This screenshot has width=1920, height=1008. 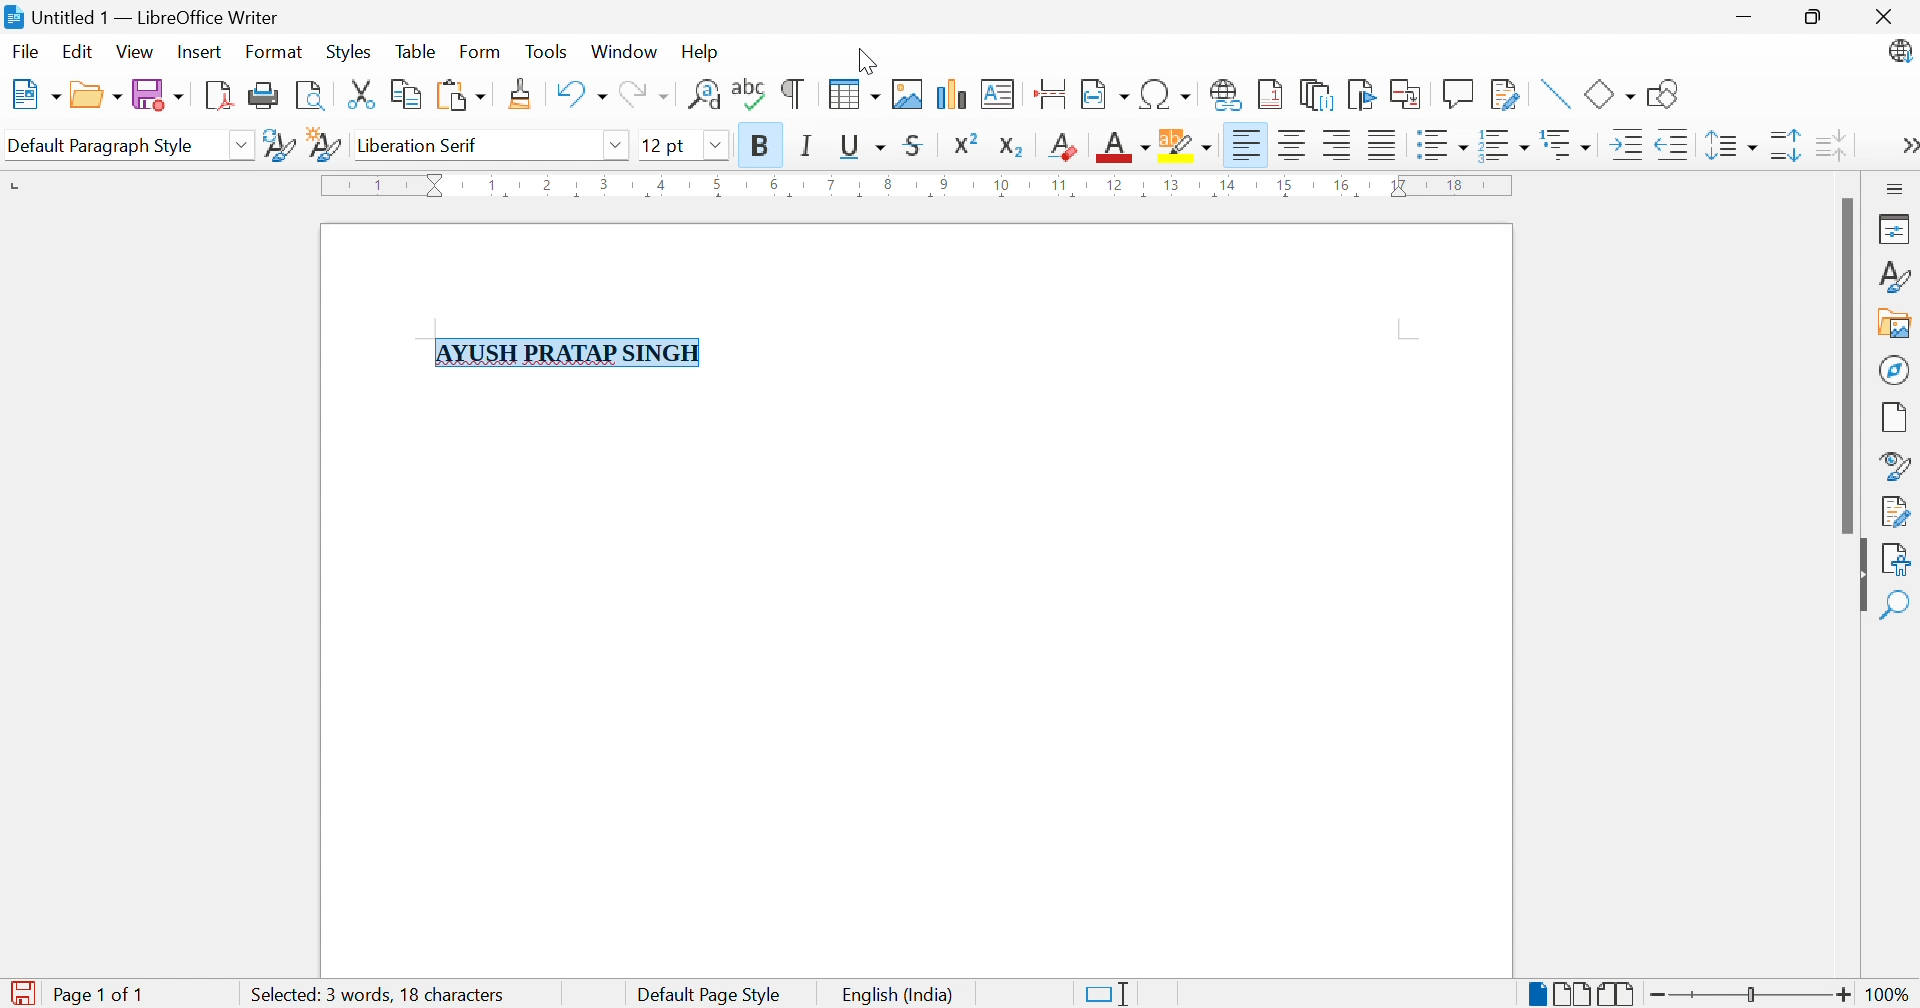 What do you see at coordinates (1894, 417) in the screenshot?
I see `Page` at bounding box center [1894, 417].